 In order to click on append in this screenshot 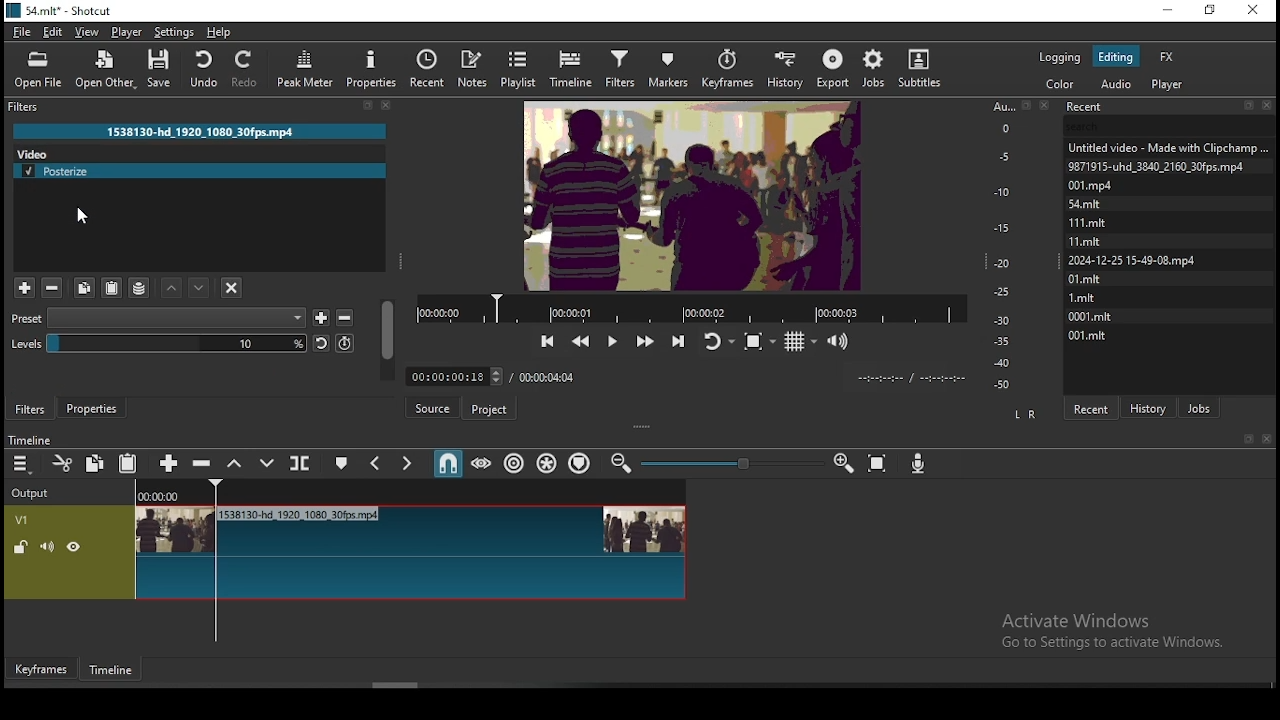, I will do `click(168, 464)`.